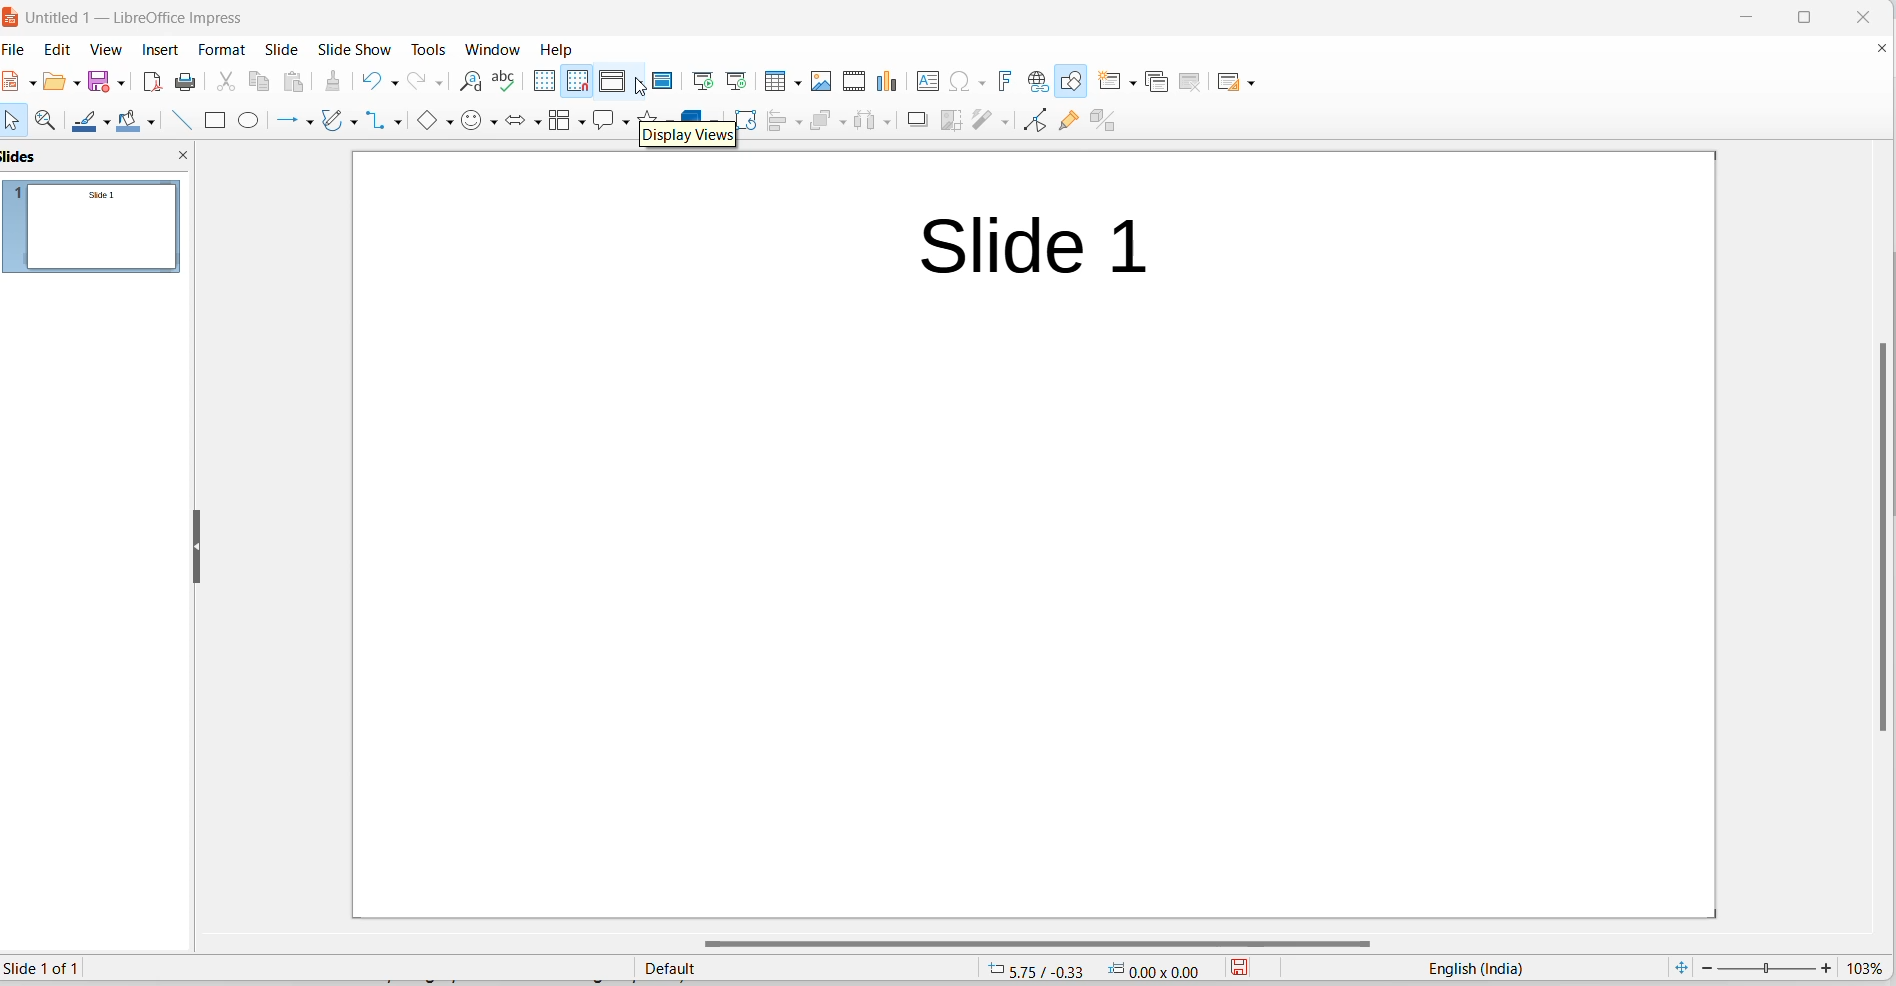  What do you see at coordinates (774, 82) in the screenshot?
I see `insert table` at bounding box center [774, 82].